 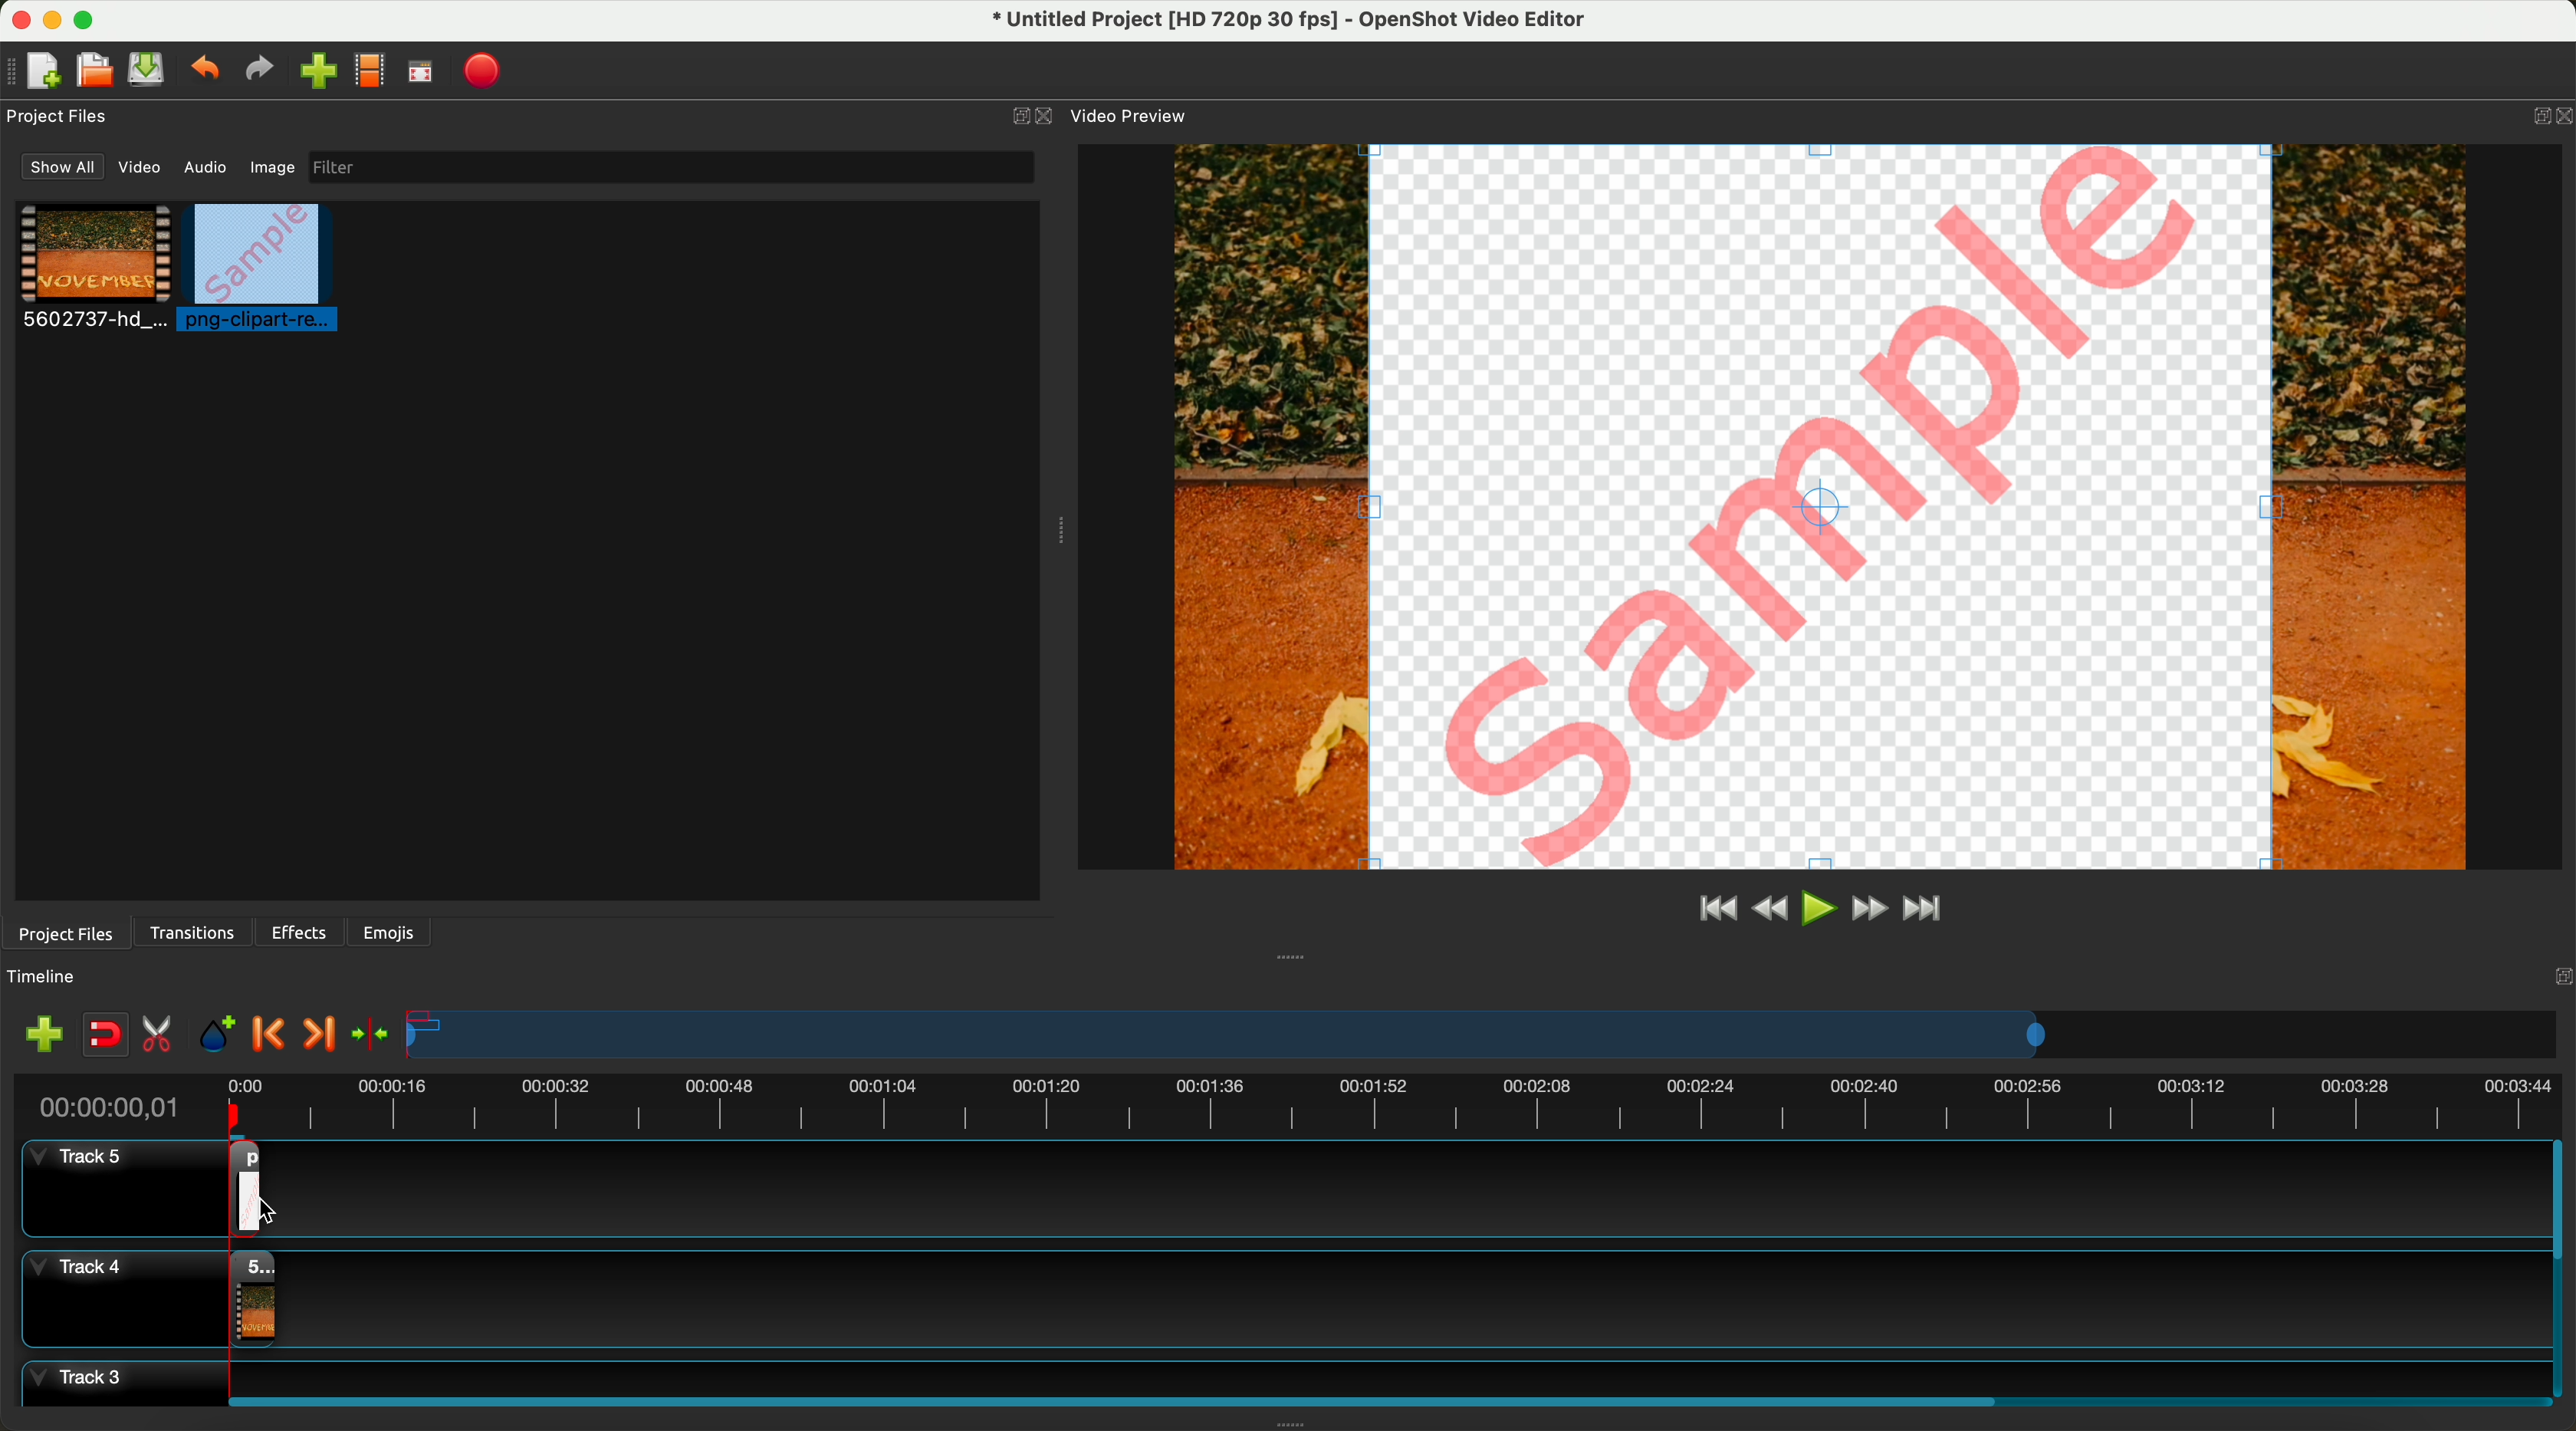 What do you see at coordinates (1925, 911) in the screenshot?
I see `jump to end` at bounding box center [1925, 911].